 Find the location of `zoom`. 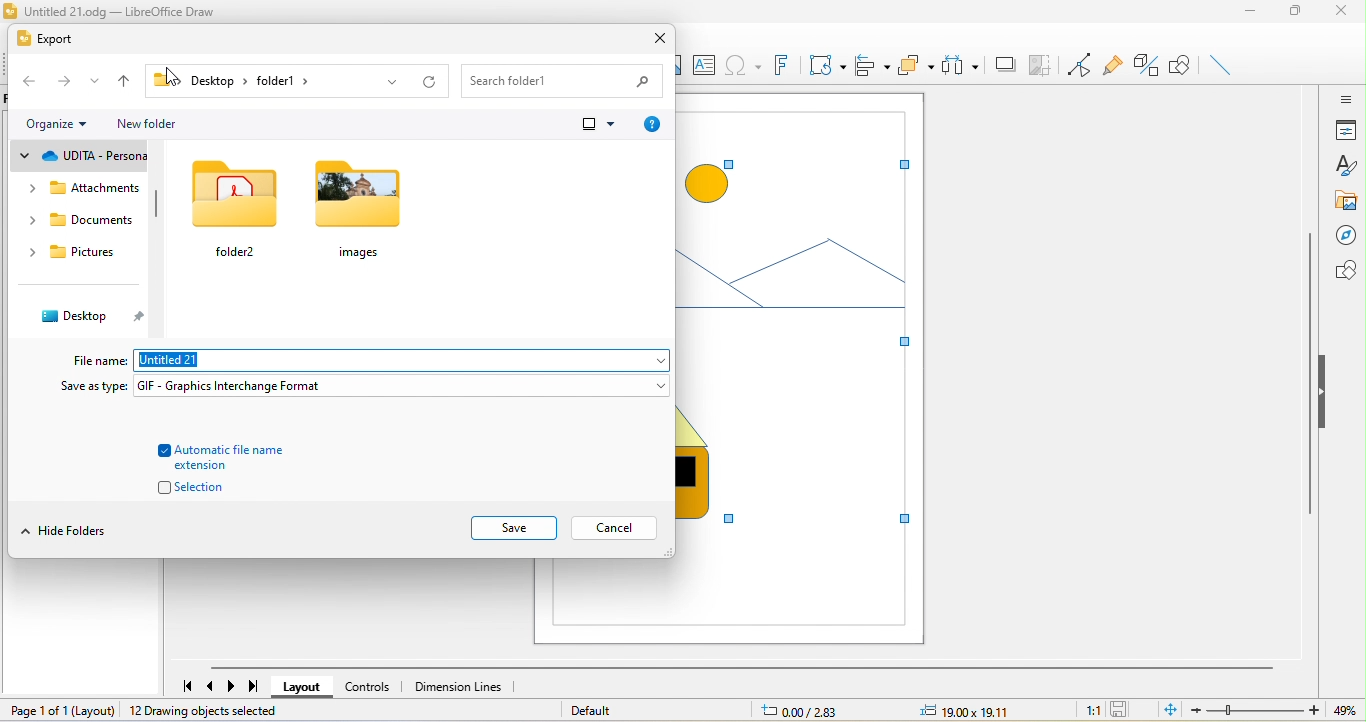

zoom is located at coordinates (1279, 710).